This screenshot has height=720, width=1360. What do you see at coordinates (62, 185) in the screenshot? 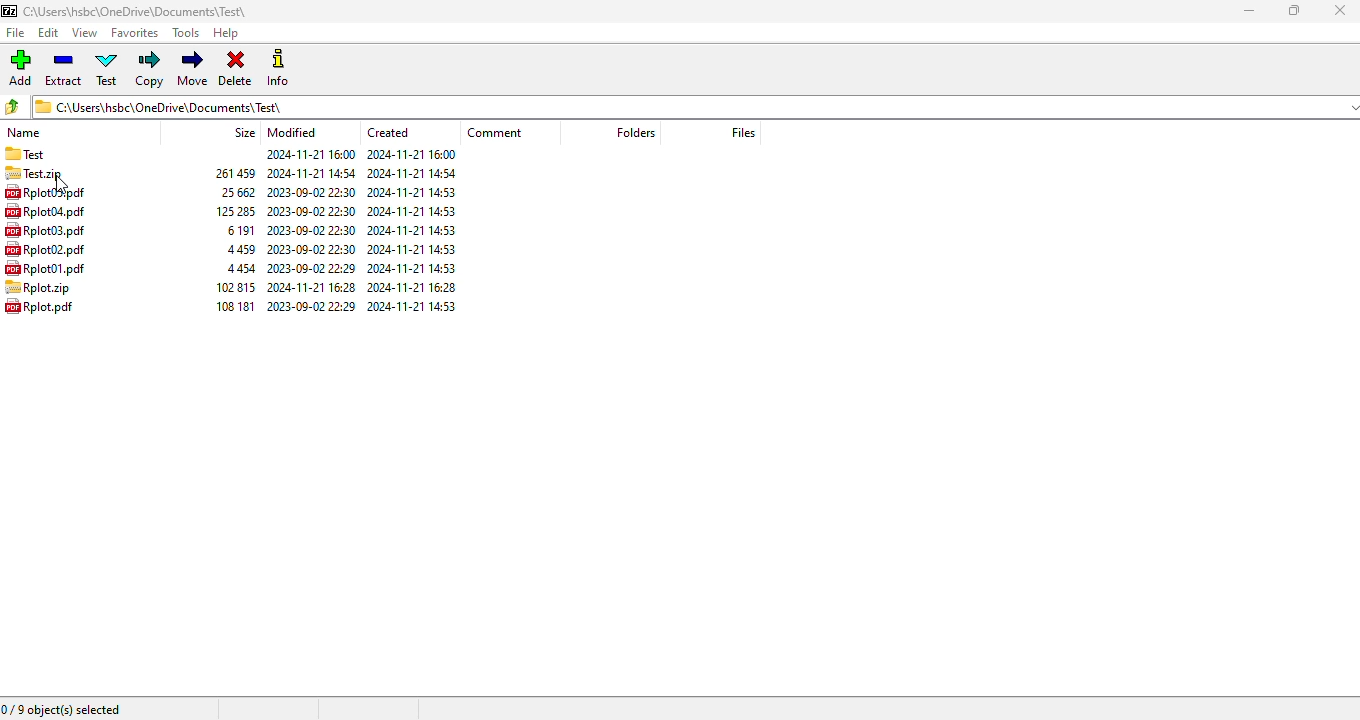
I see `cursor` at bounding box center [62, 185].